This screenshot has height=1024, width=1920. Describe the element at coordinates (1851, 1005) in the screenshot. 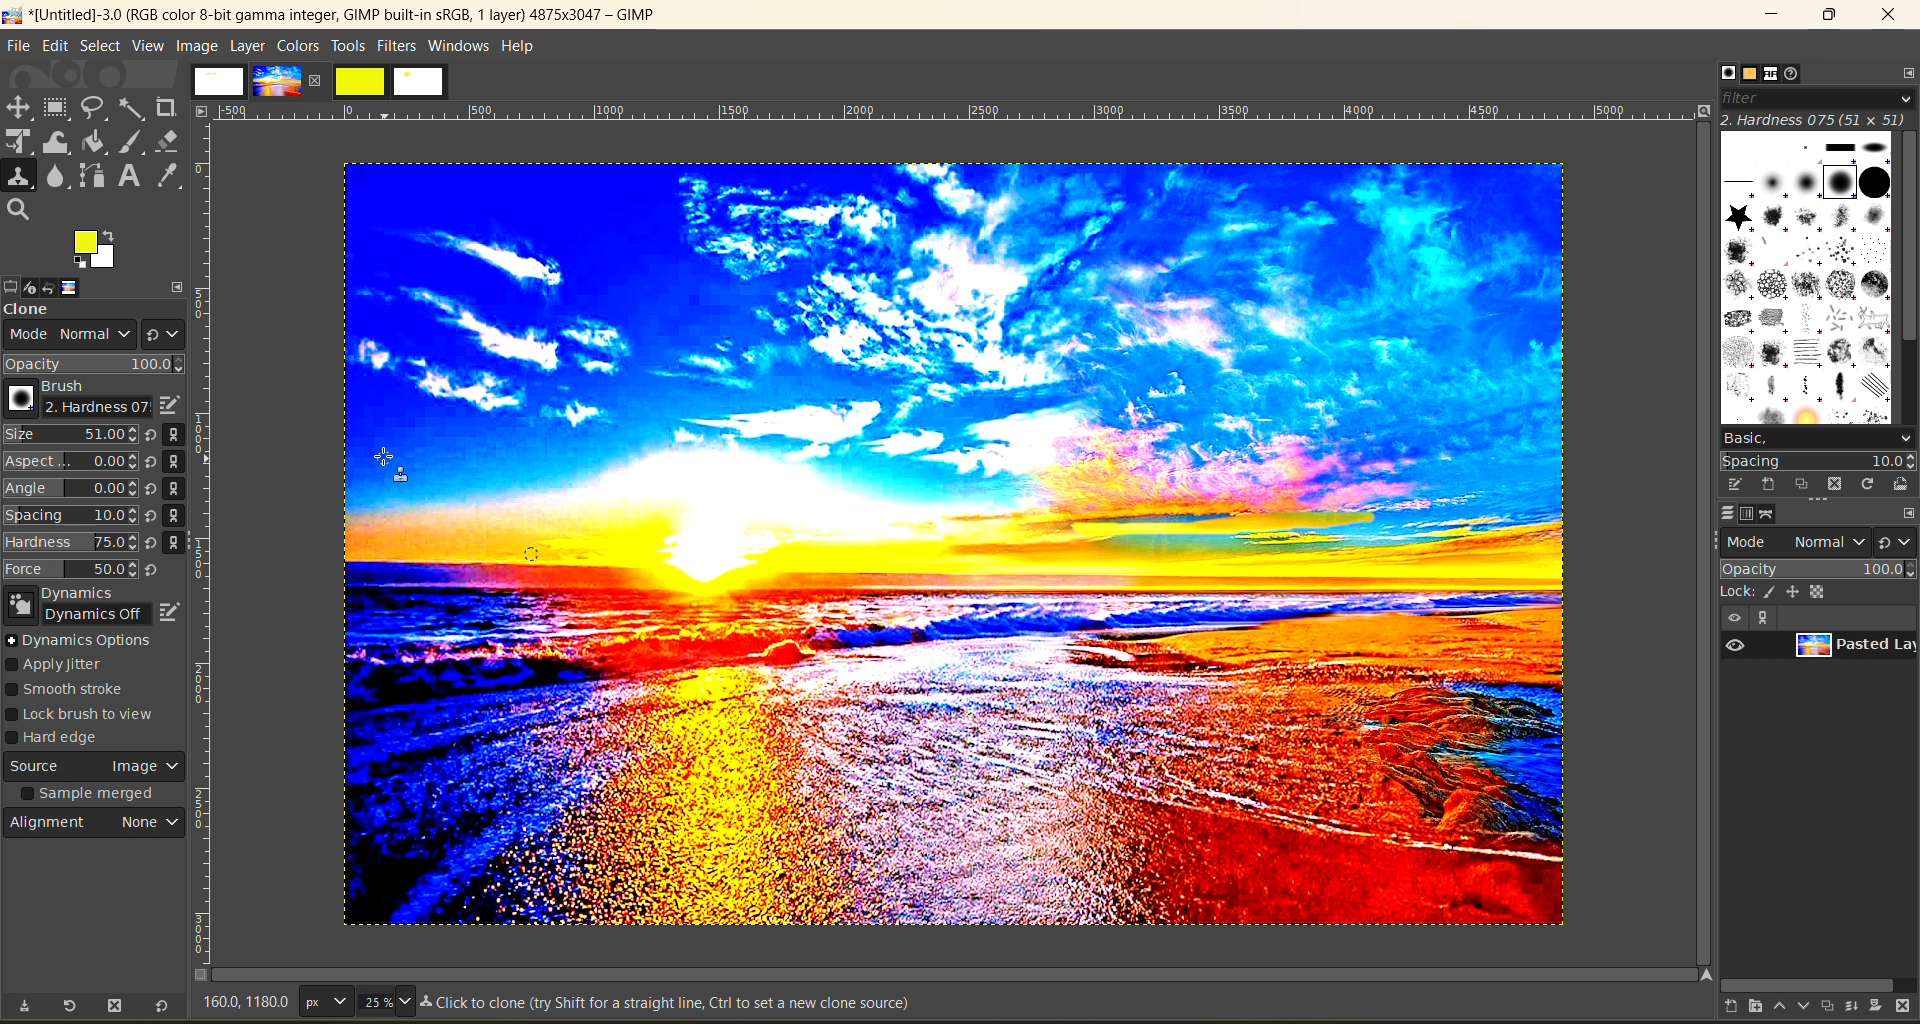

I see `merge this layer` at that location.